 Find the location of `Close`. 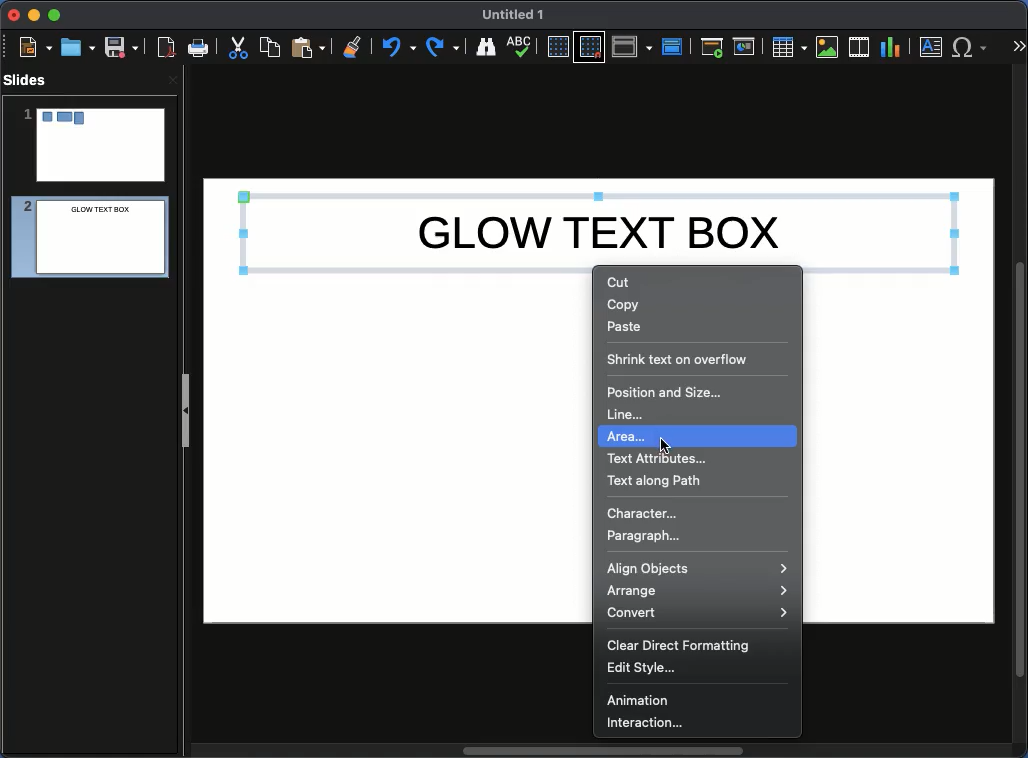

Close is located at coordinates (172, 79).